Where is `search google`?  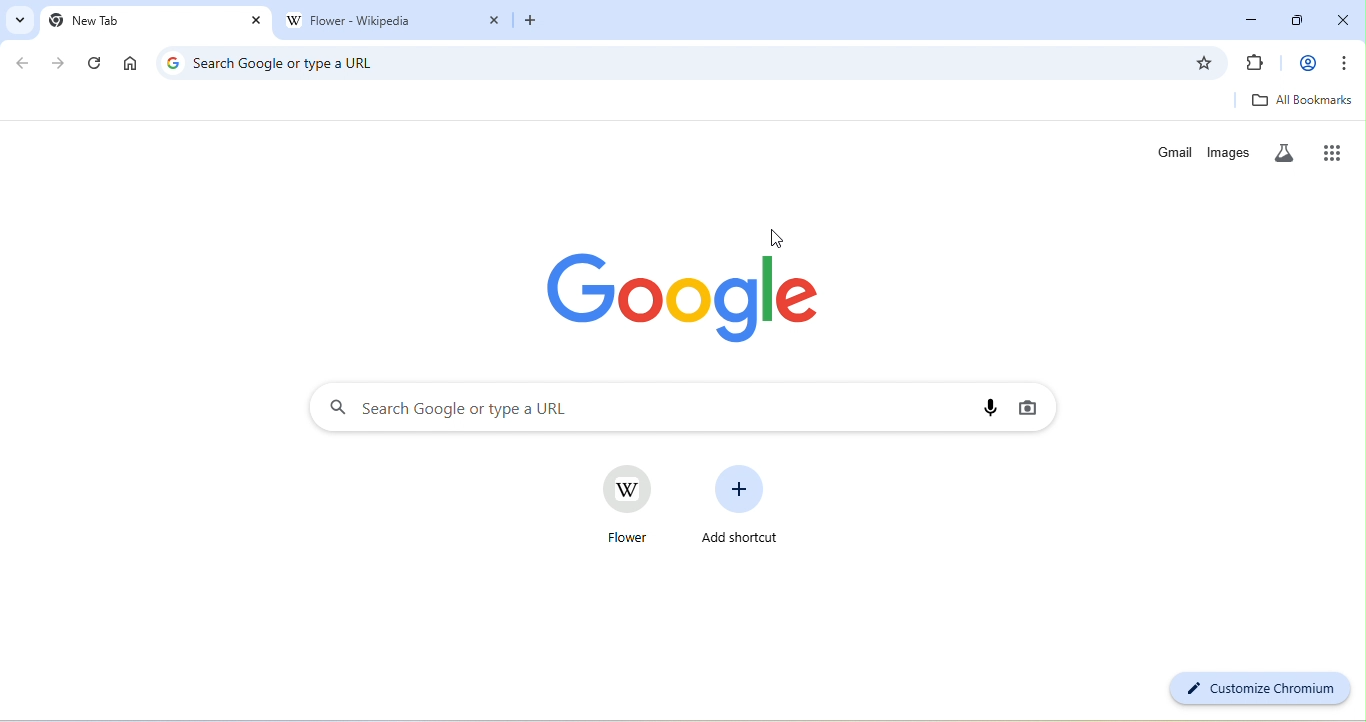
search google is located at coordinates (633, 408).